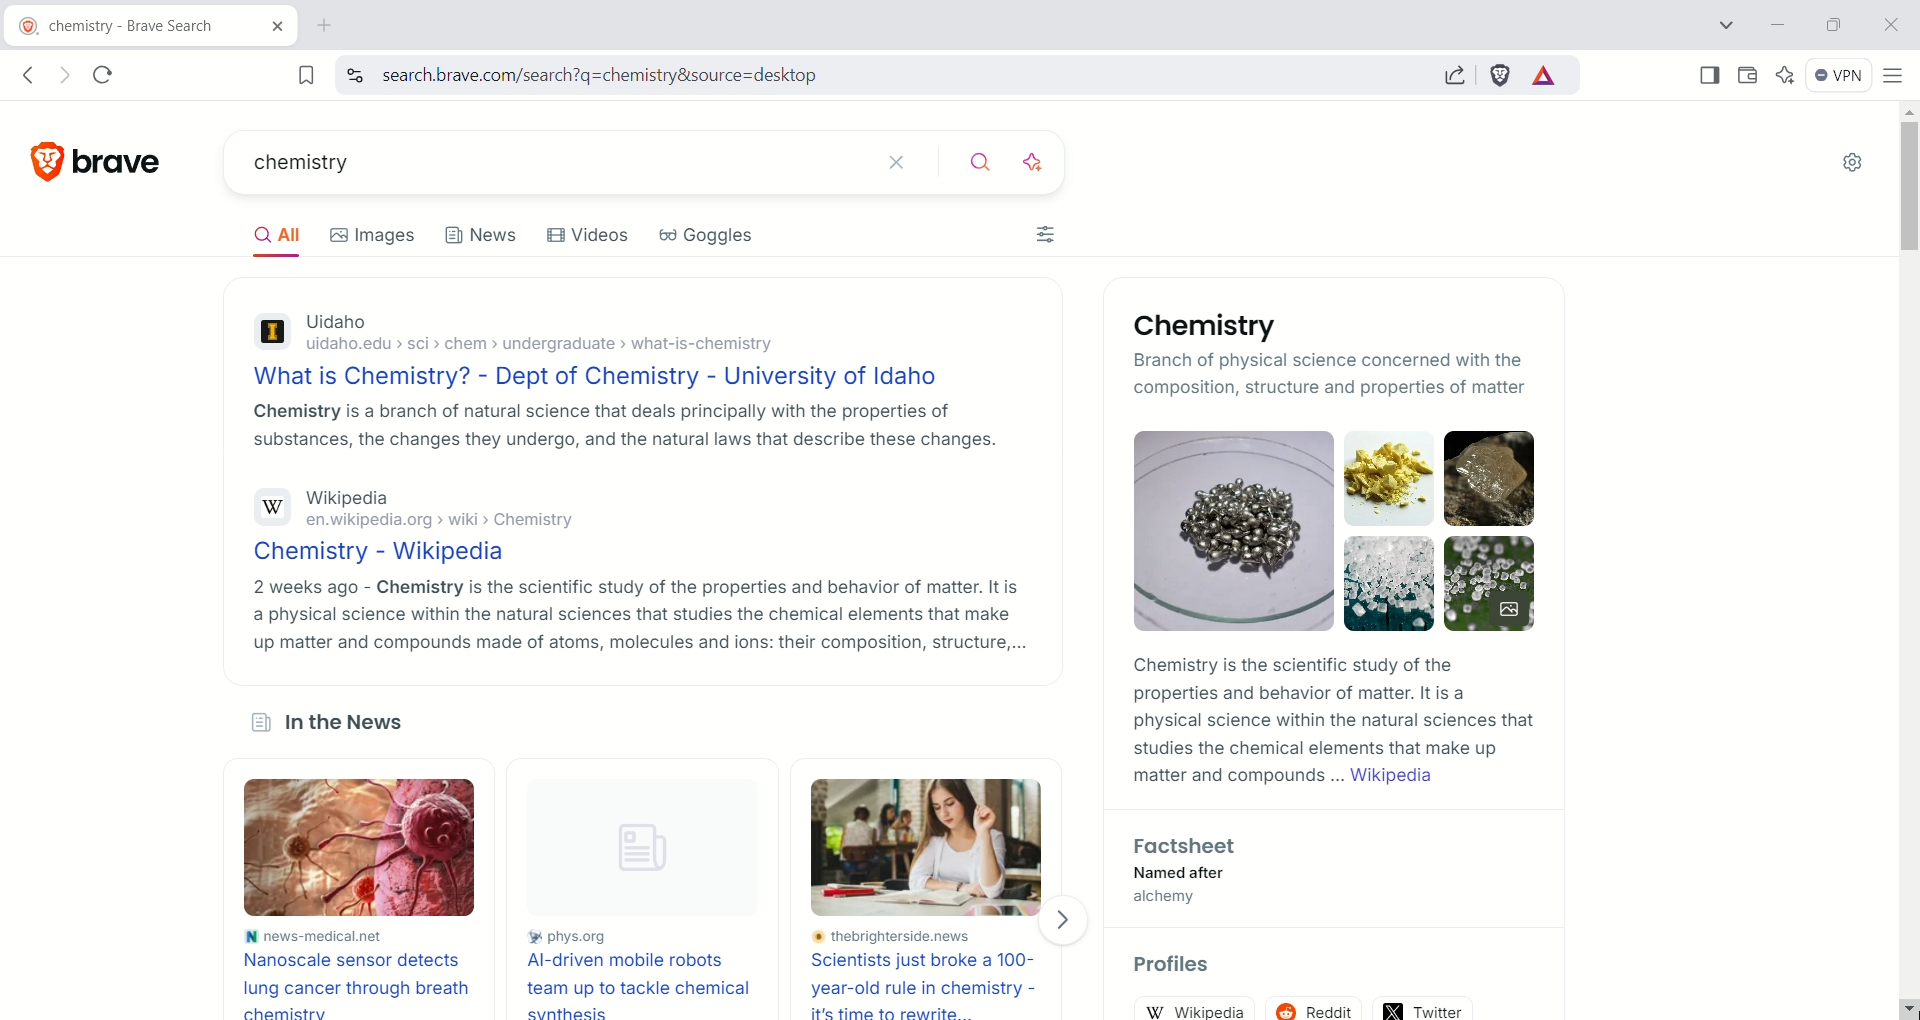 The height and width of the screenshot is (1020, 1920). Describe the element at coordinates (1900, 1006) in the screenshot. I see `cursor` at that location.